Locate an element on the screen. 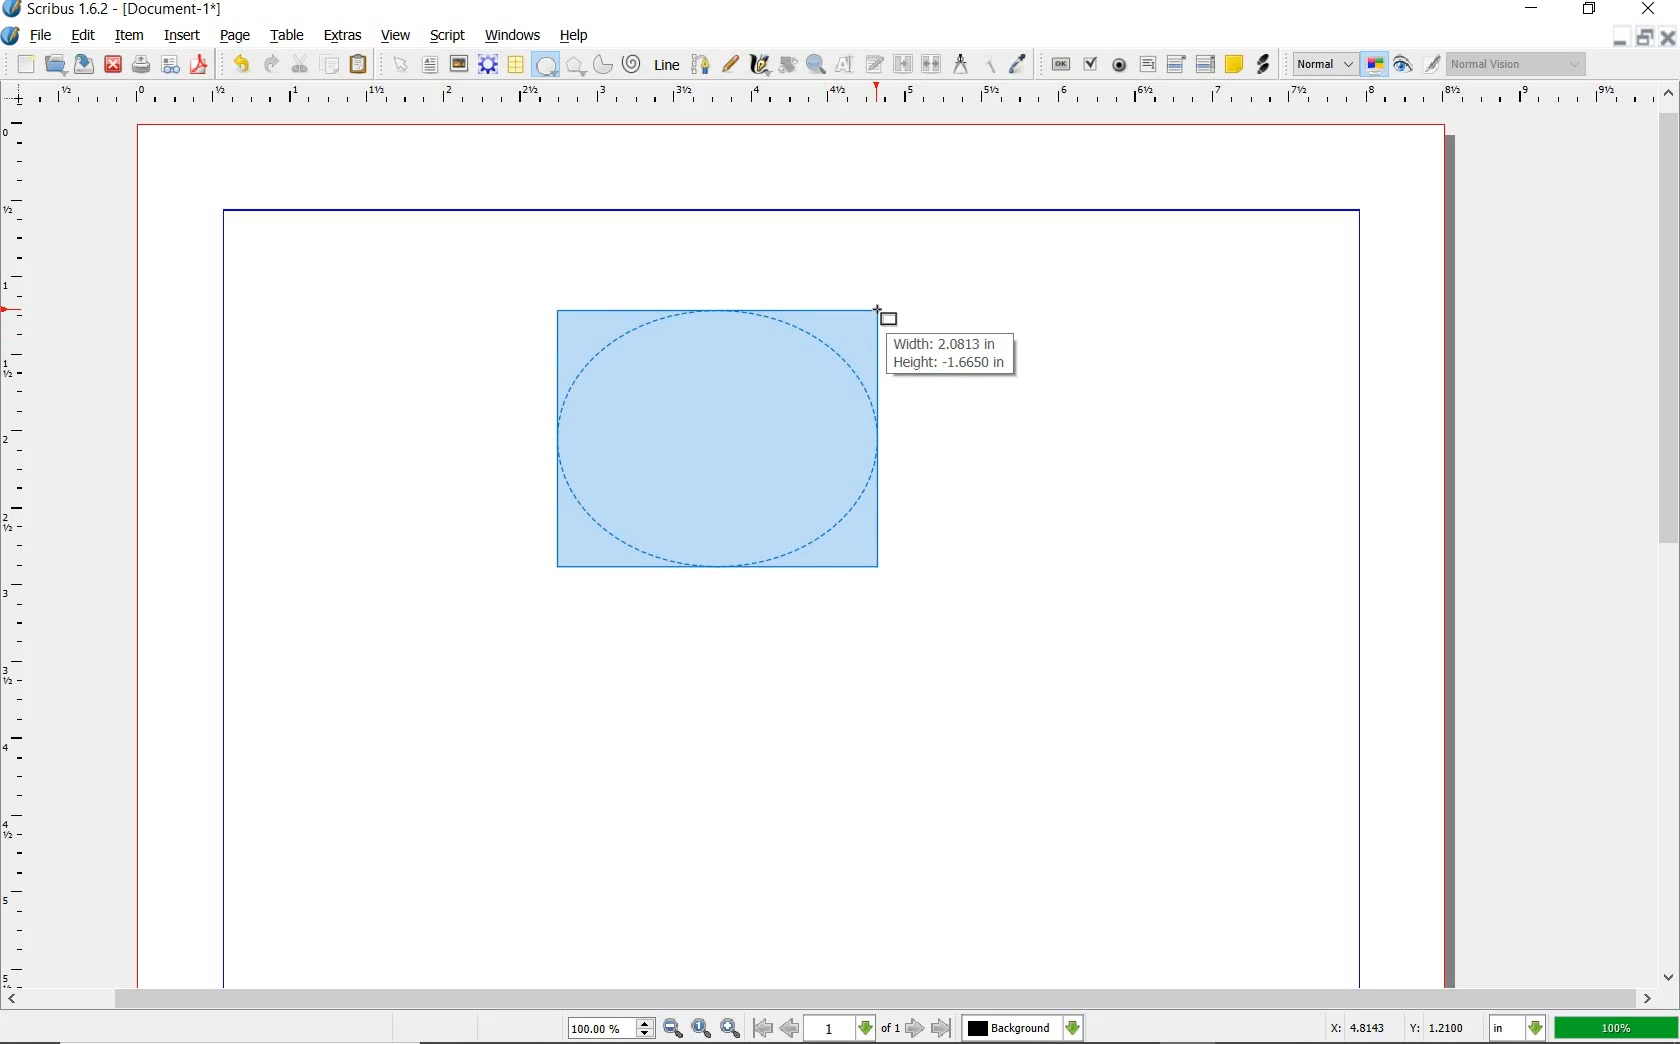 The image size is (1680, 1044). select current unit is located at coordinates (1517, 1026).